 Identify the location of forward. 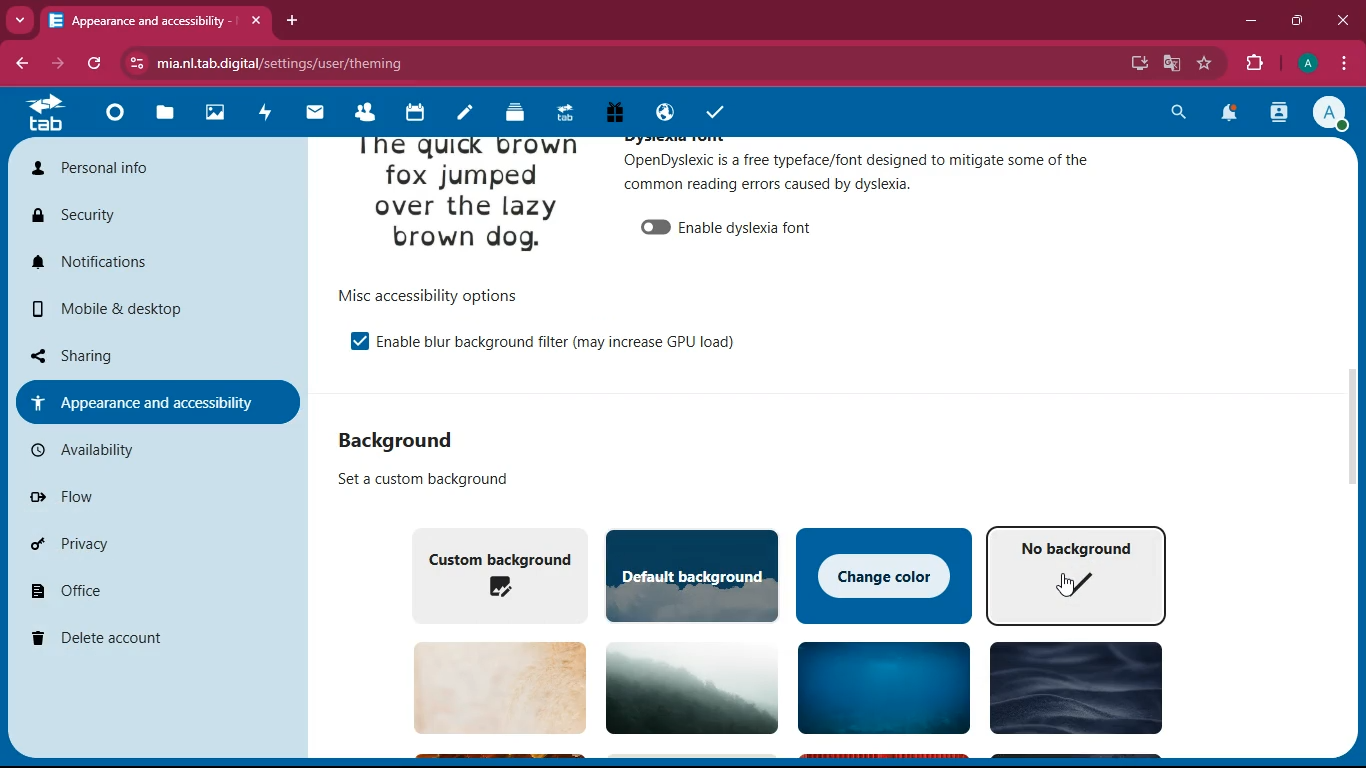
(65, 64).